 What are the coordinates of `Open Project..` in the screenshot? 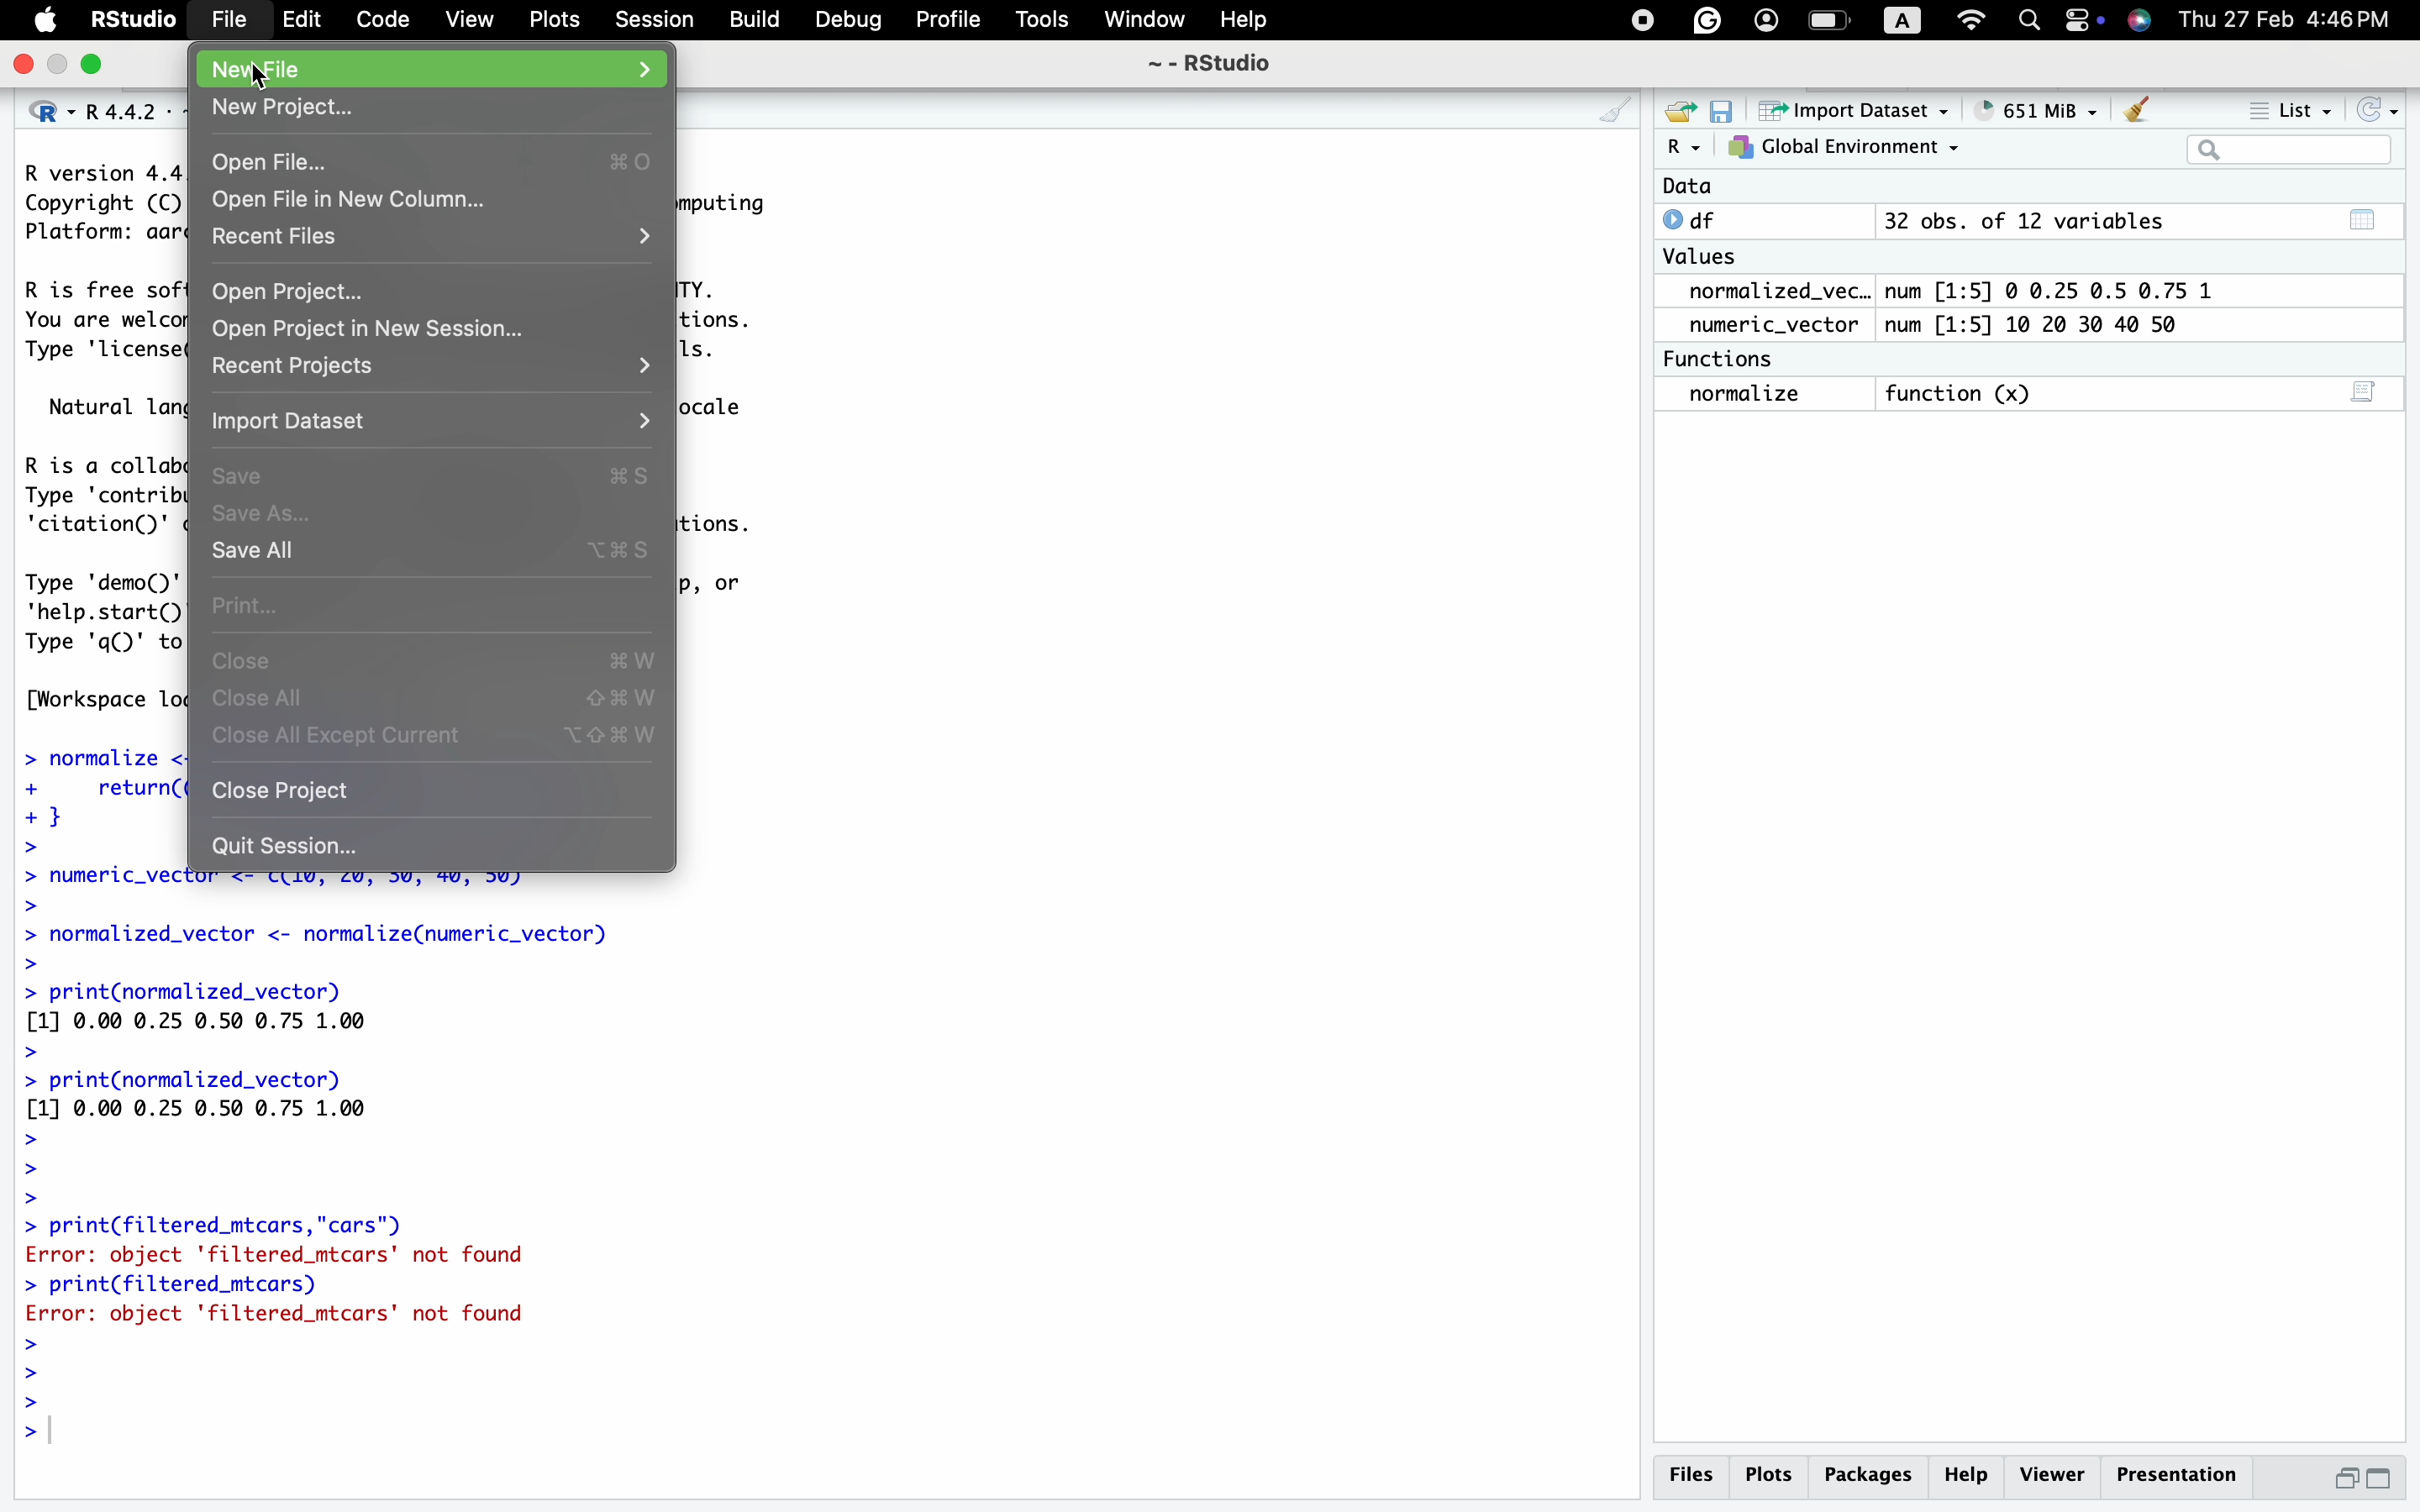 It's located at (356, 286).